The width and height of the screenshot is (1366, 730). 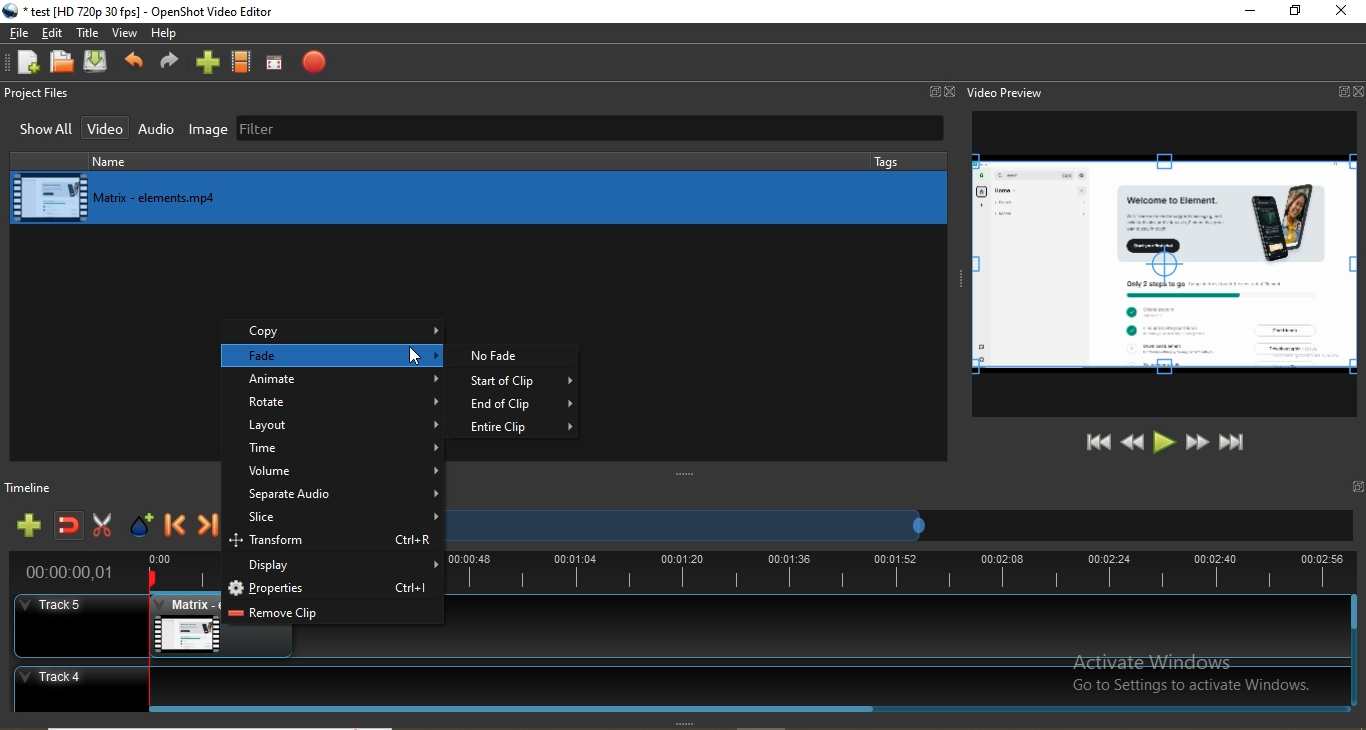 I want to click on time, so click(x=338, y=450).